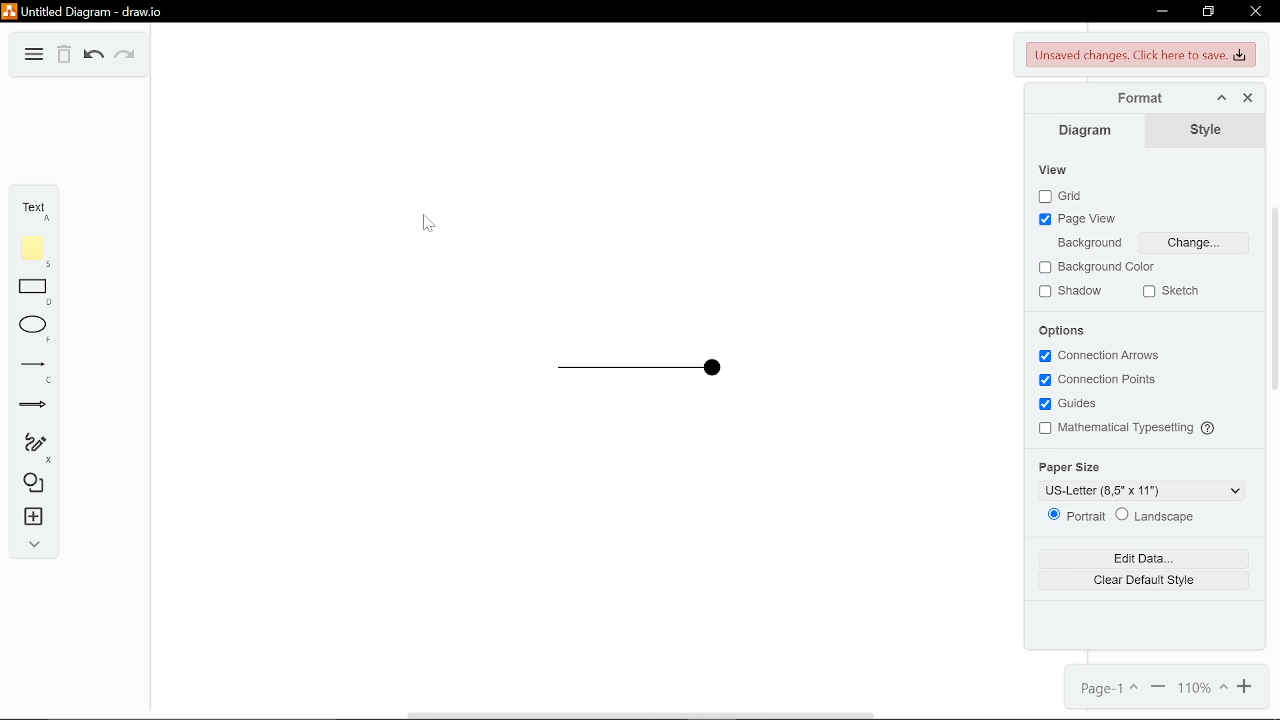 This screenshot has width=1280, height=720. I want to click on Paper size, so click(1074, 465).